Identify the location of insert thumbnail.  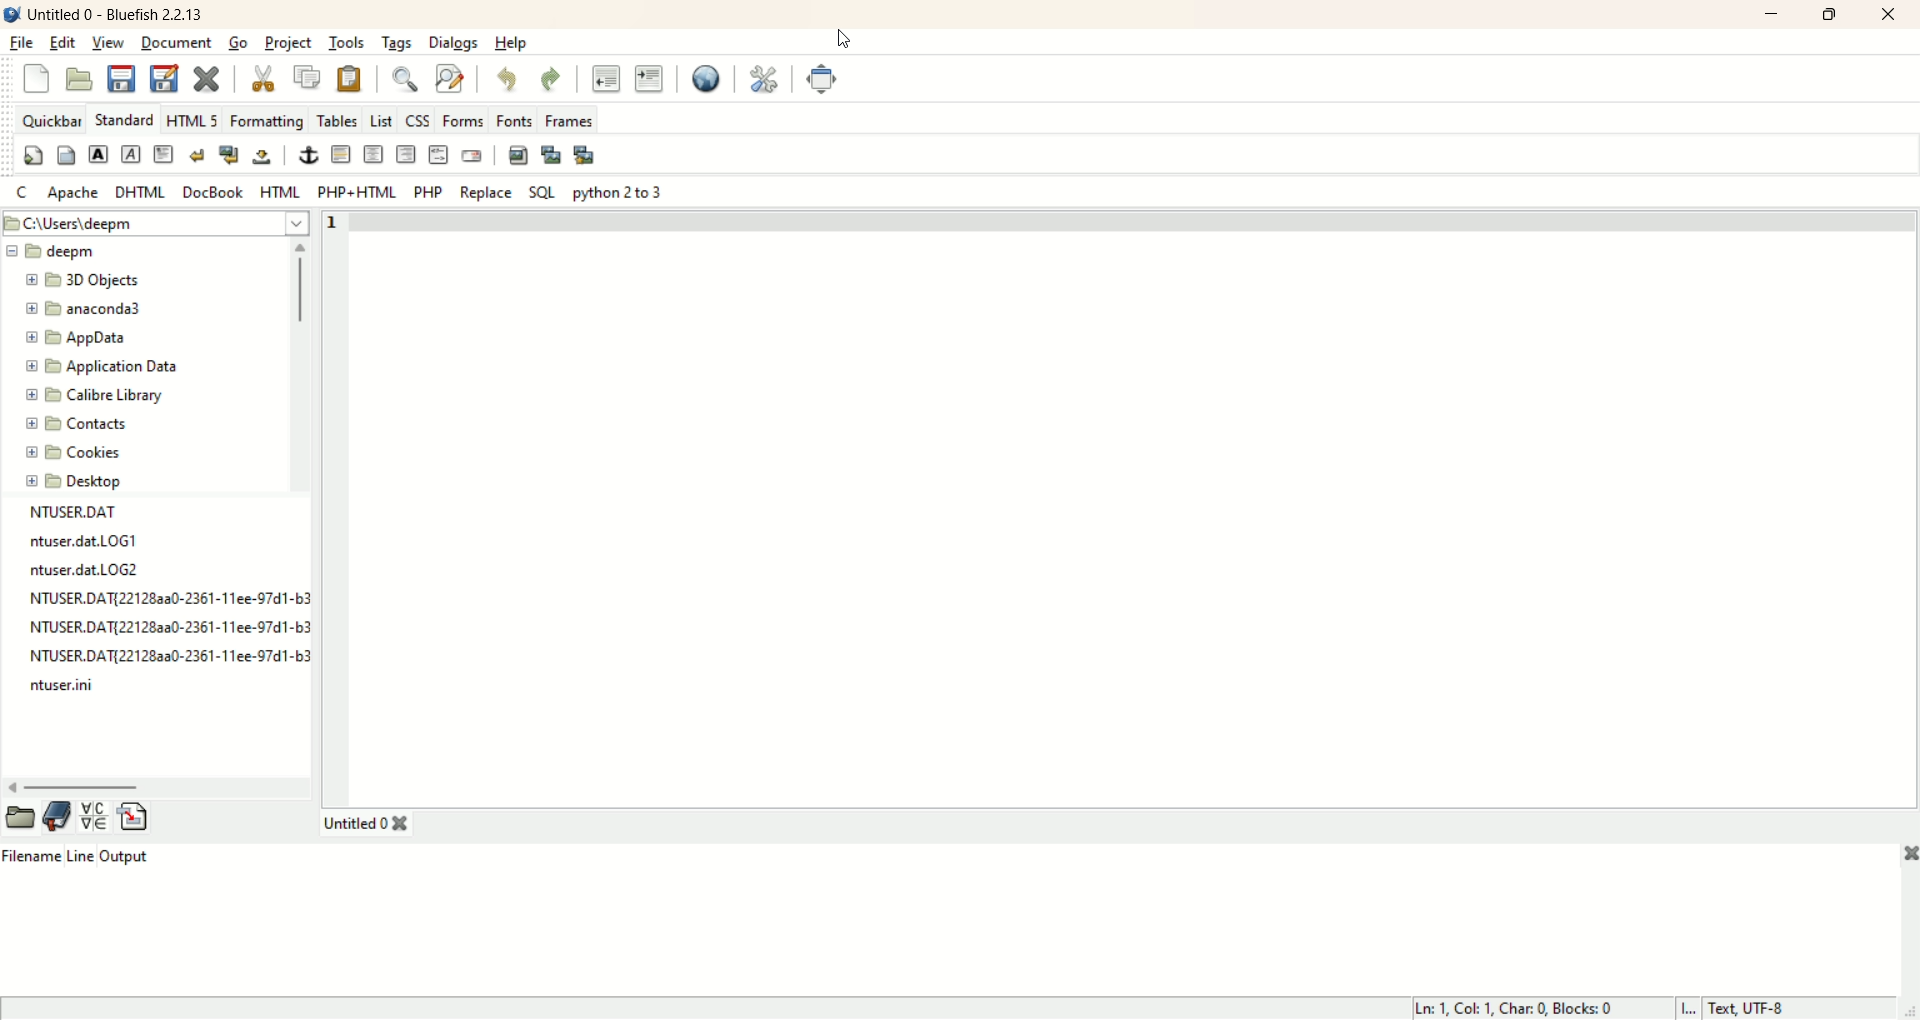
(554, 156).